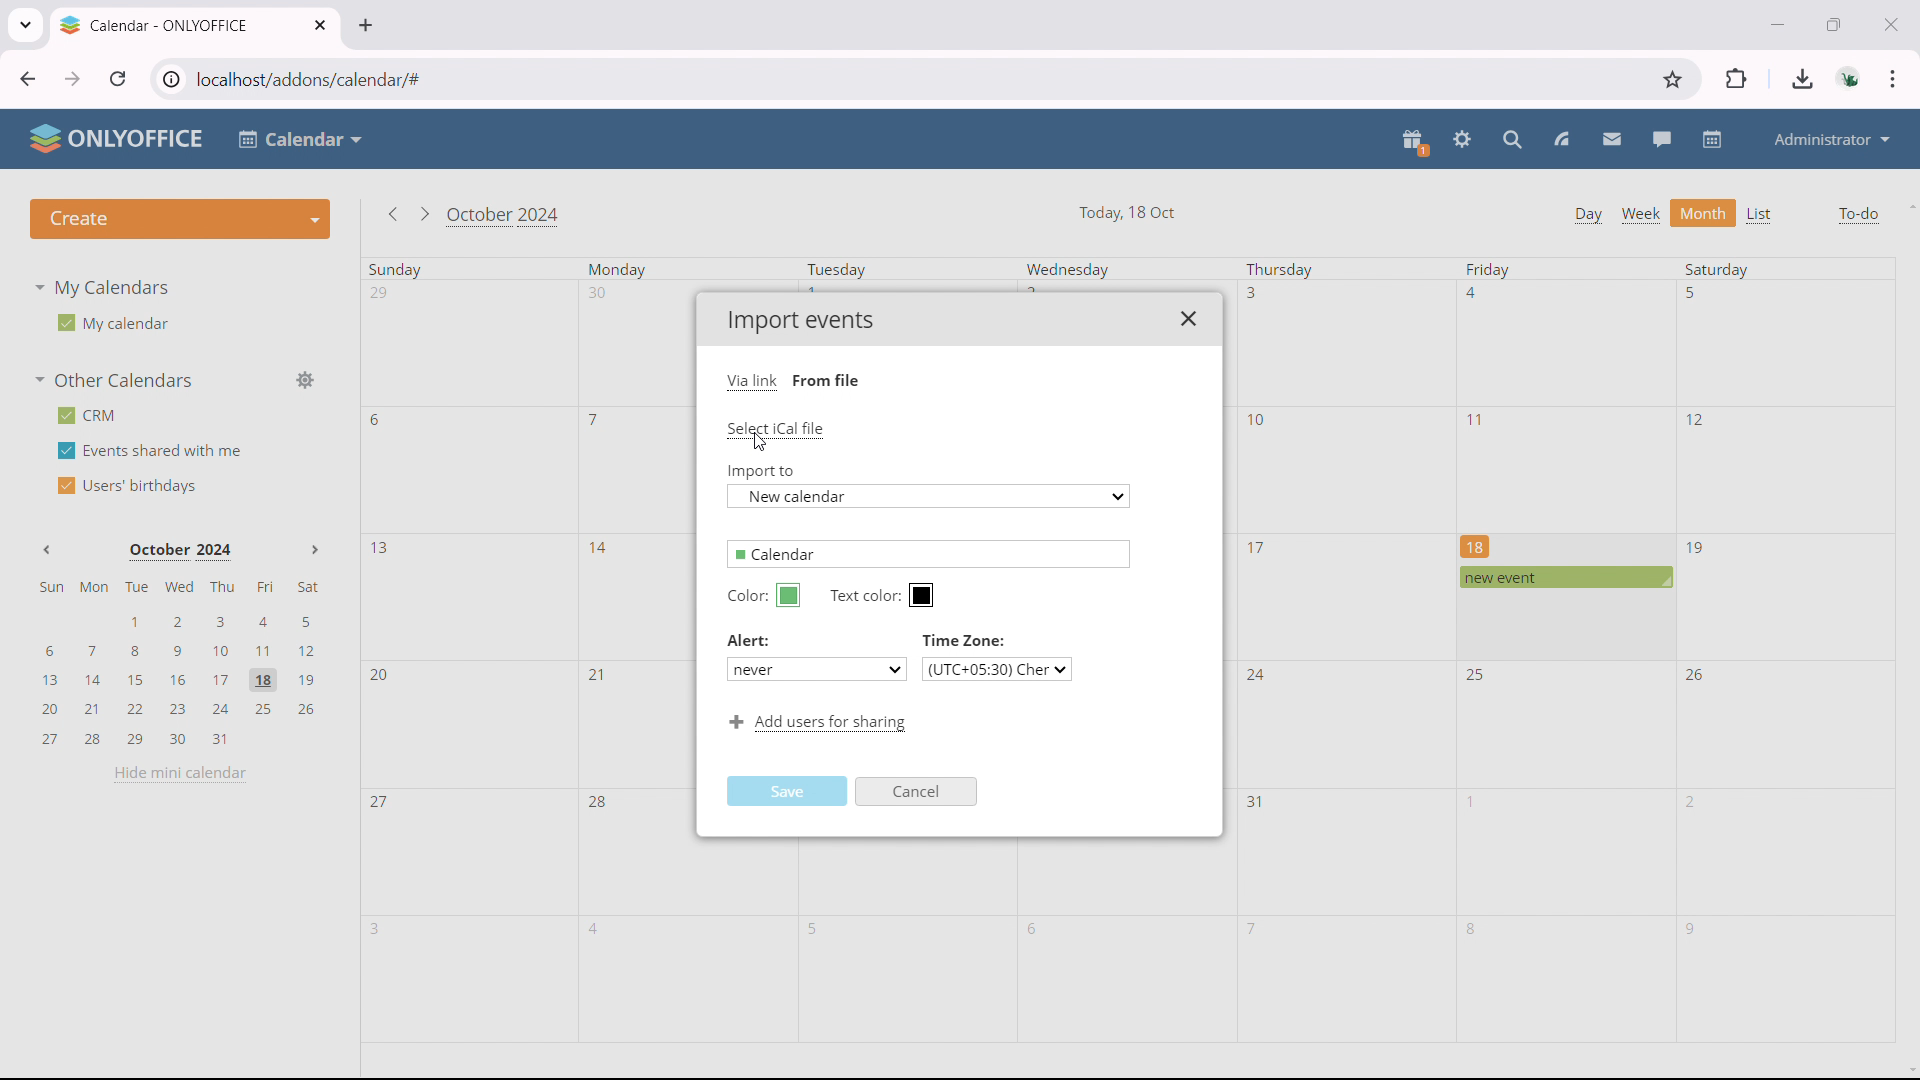 The image size is (1920, 1080). Describe the element at coordinates (798, 321) in the screenshot. I see `Import events` at that location.